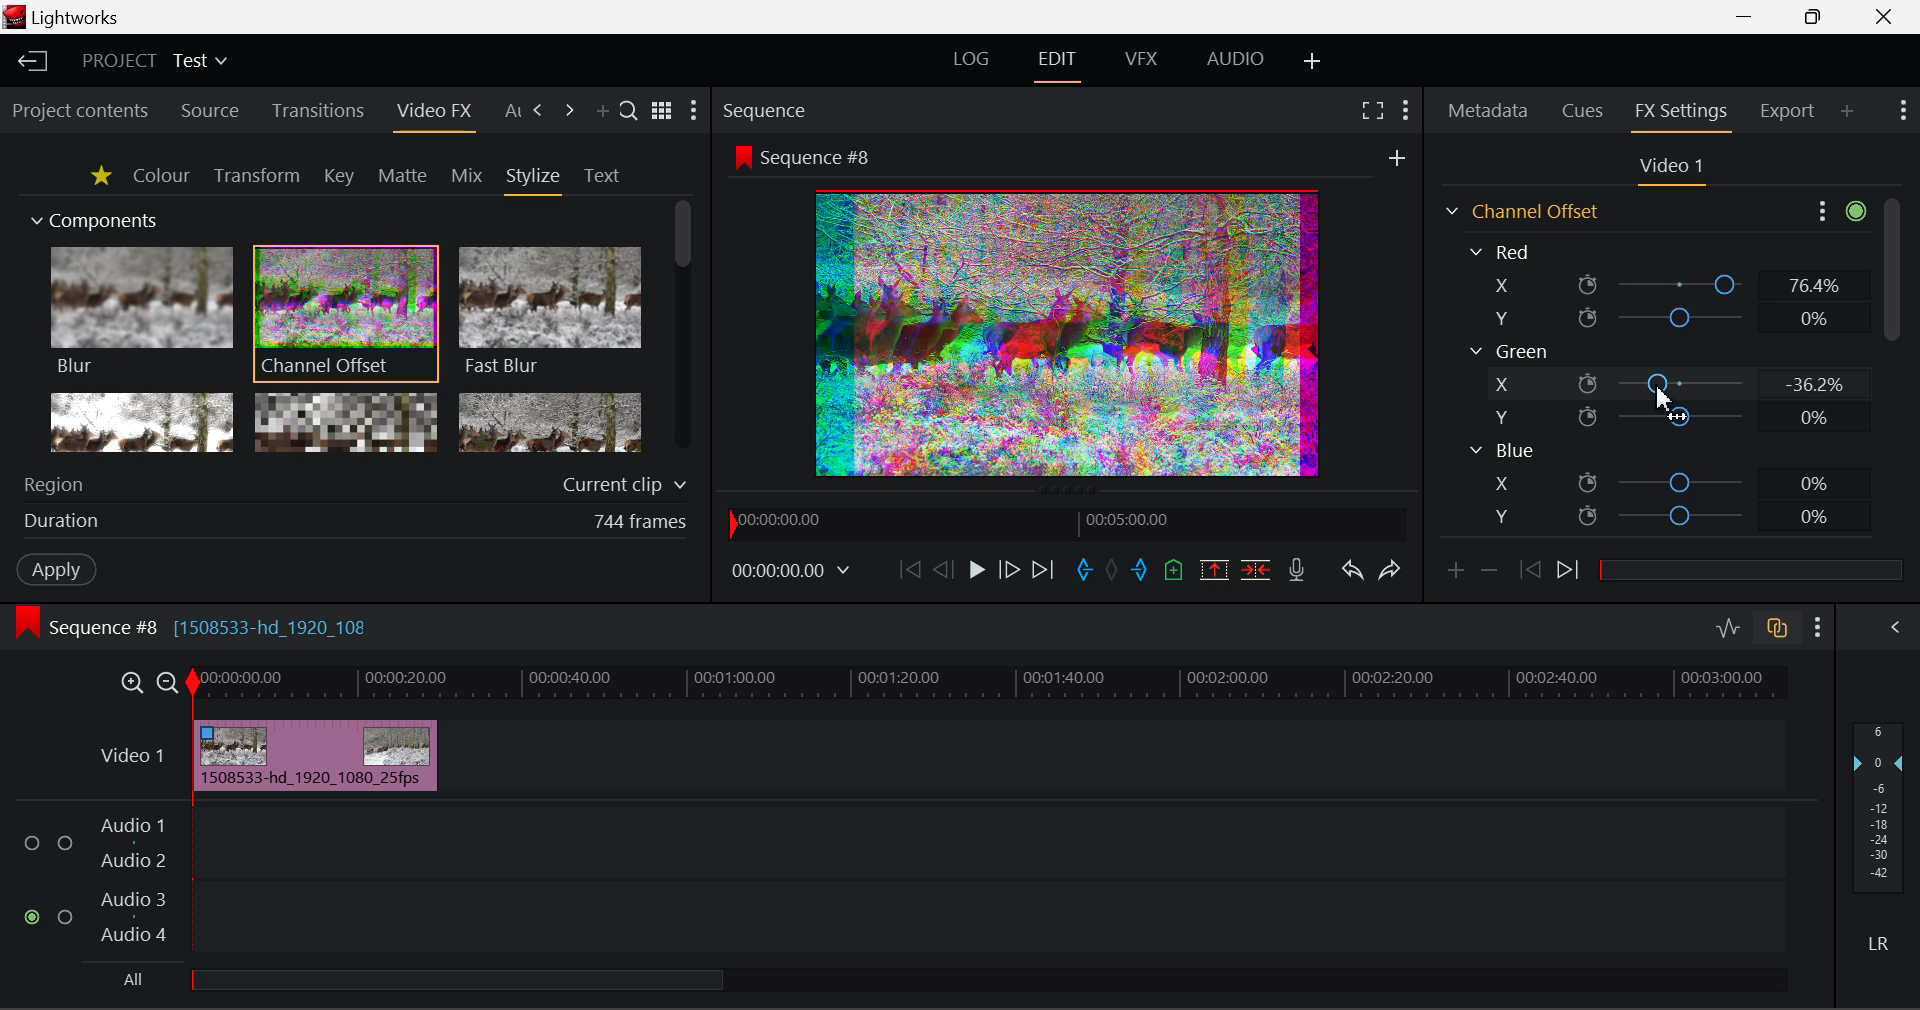  Describe the element at coordinates (1085, 571) in the screenshot. I see `Mark In` at that location.